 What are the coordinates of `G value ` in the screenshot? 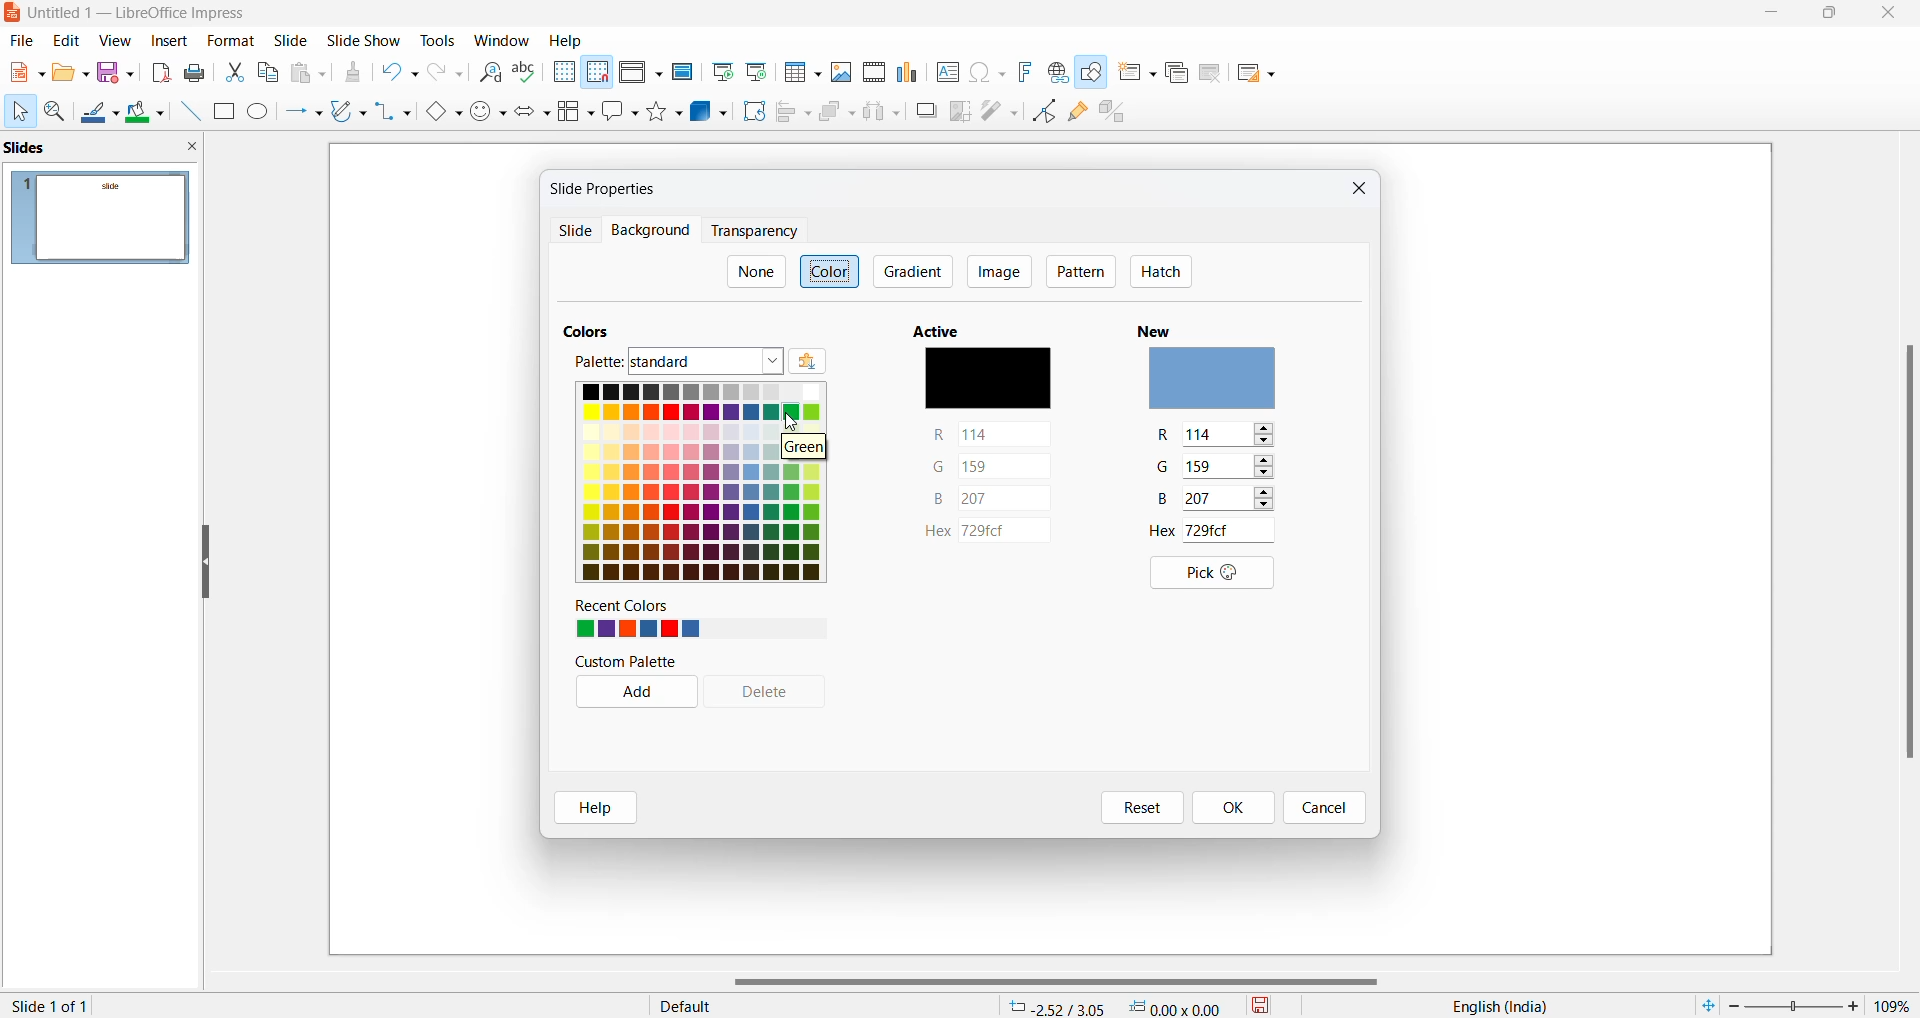 It's located at (1213, 466).